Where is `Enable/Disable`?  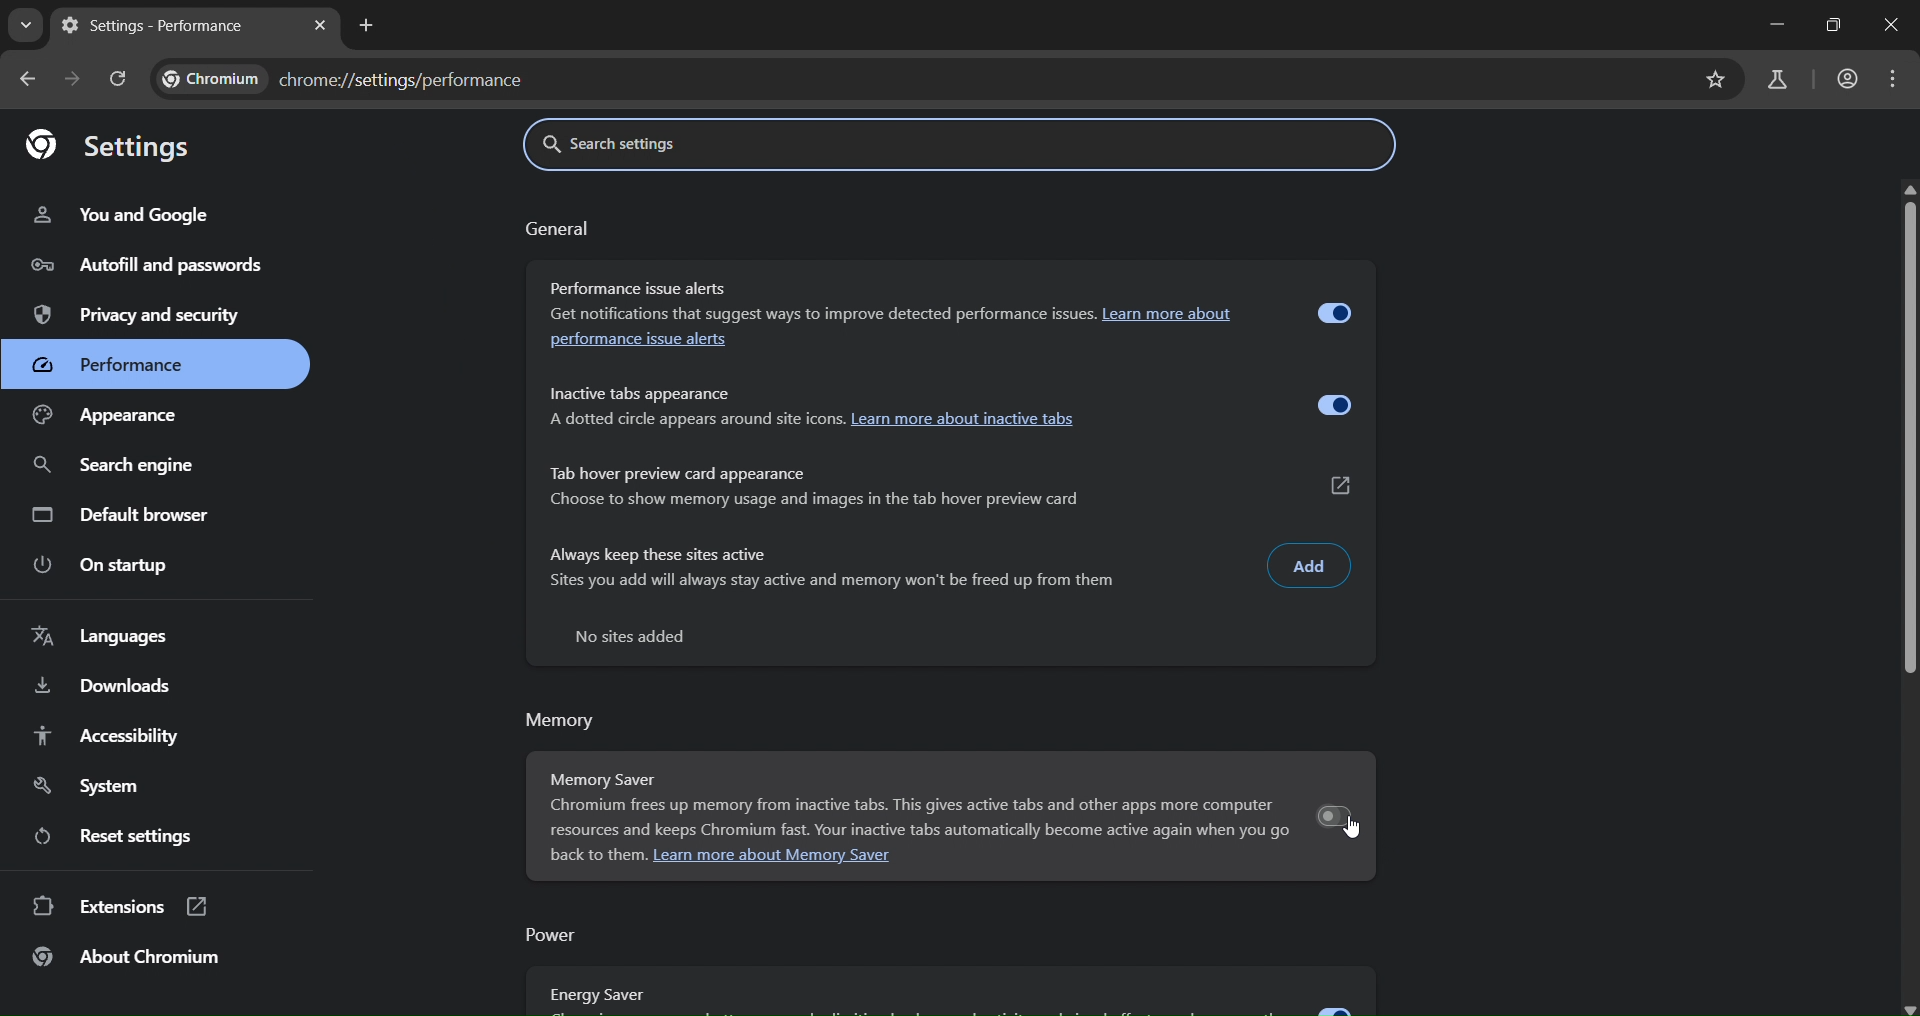 Enable/Disable is located at coordinates (1332, 308).